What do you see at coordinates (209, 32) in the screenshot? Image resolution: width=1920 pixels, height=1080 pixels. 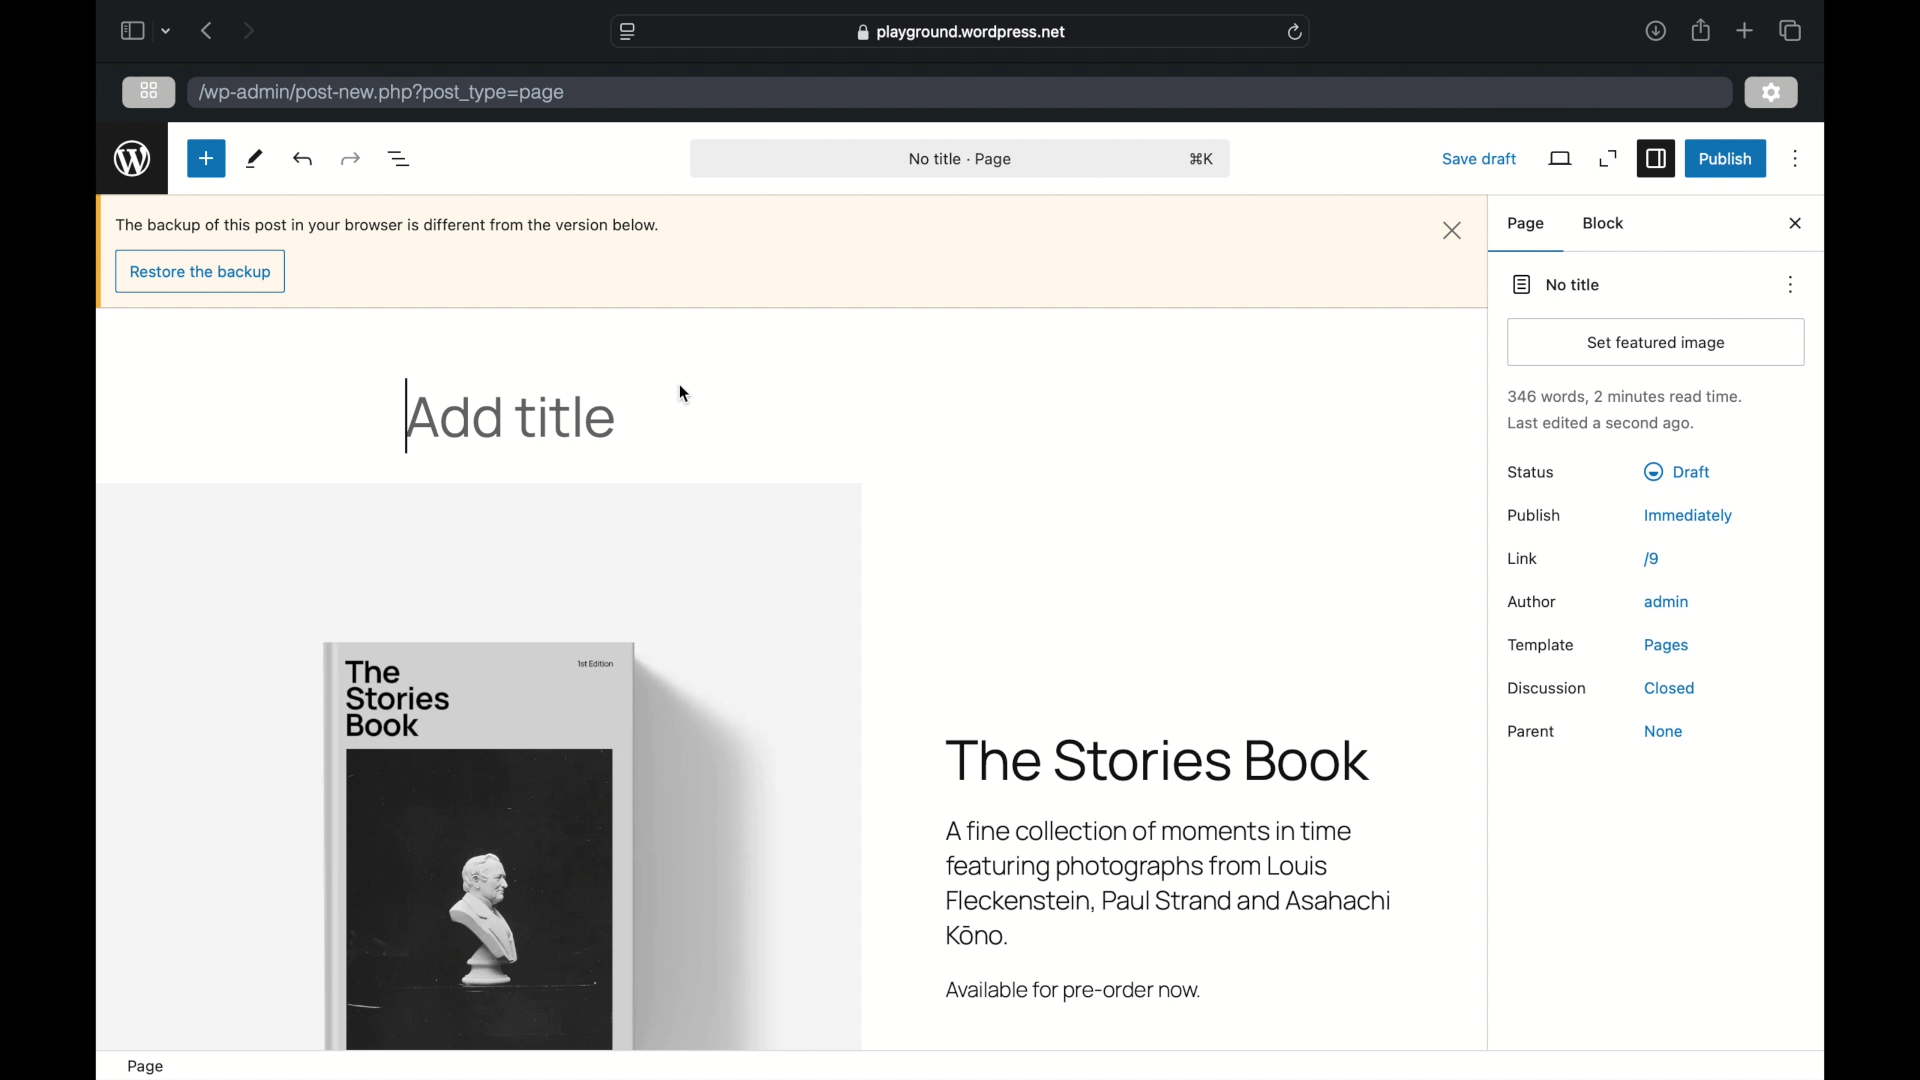 I see `previous page` at bounding box center [209, 32].